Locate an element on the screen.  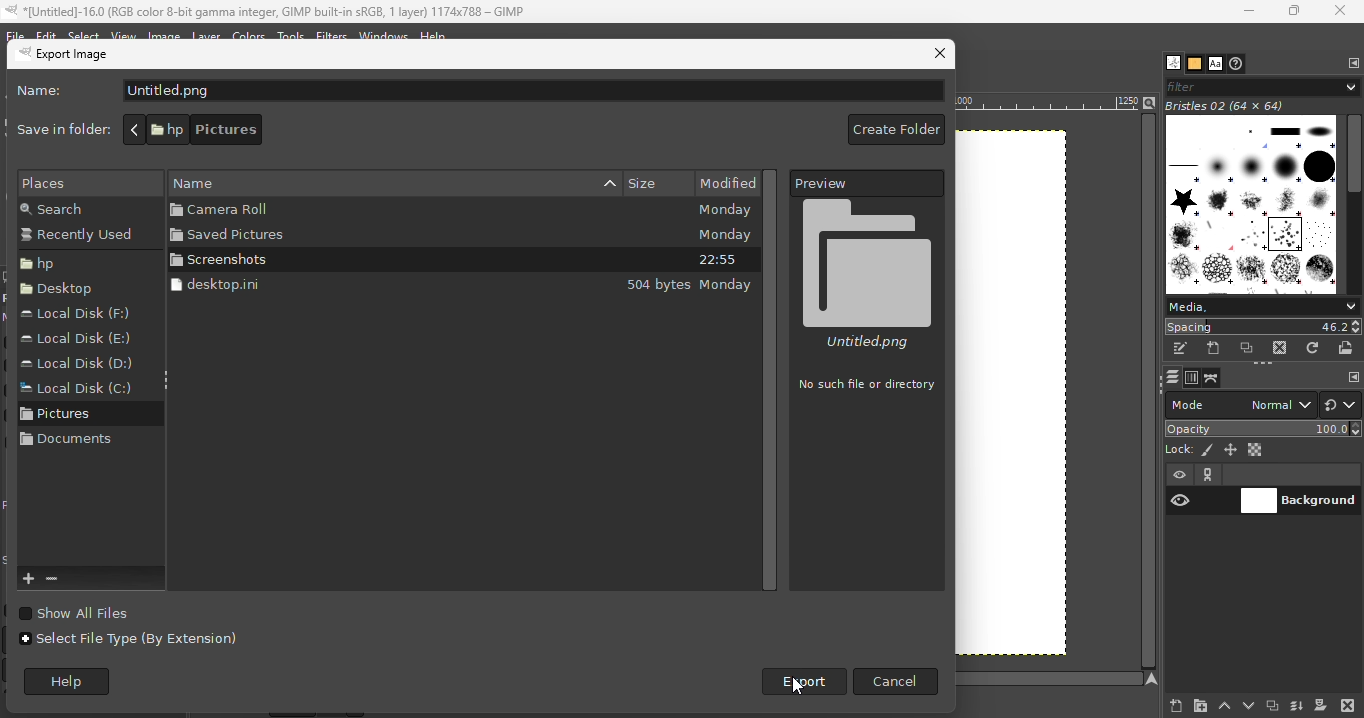
Layers is located at coordinates (1171, 377).